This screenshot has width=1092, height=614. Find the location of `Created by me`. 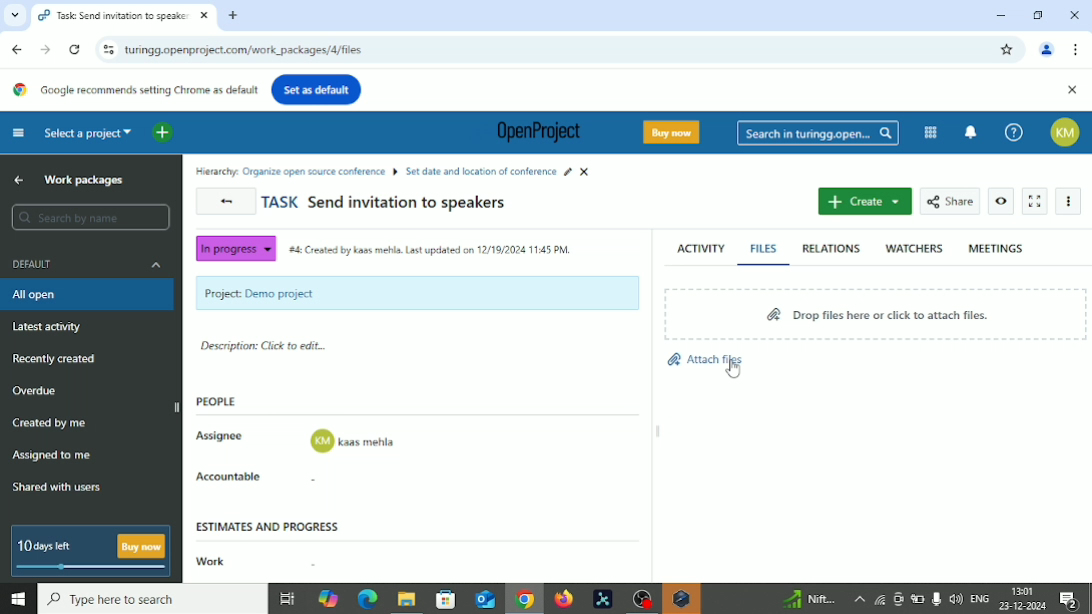

Created by me is located at coordinates (52, 425).